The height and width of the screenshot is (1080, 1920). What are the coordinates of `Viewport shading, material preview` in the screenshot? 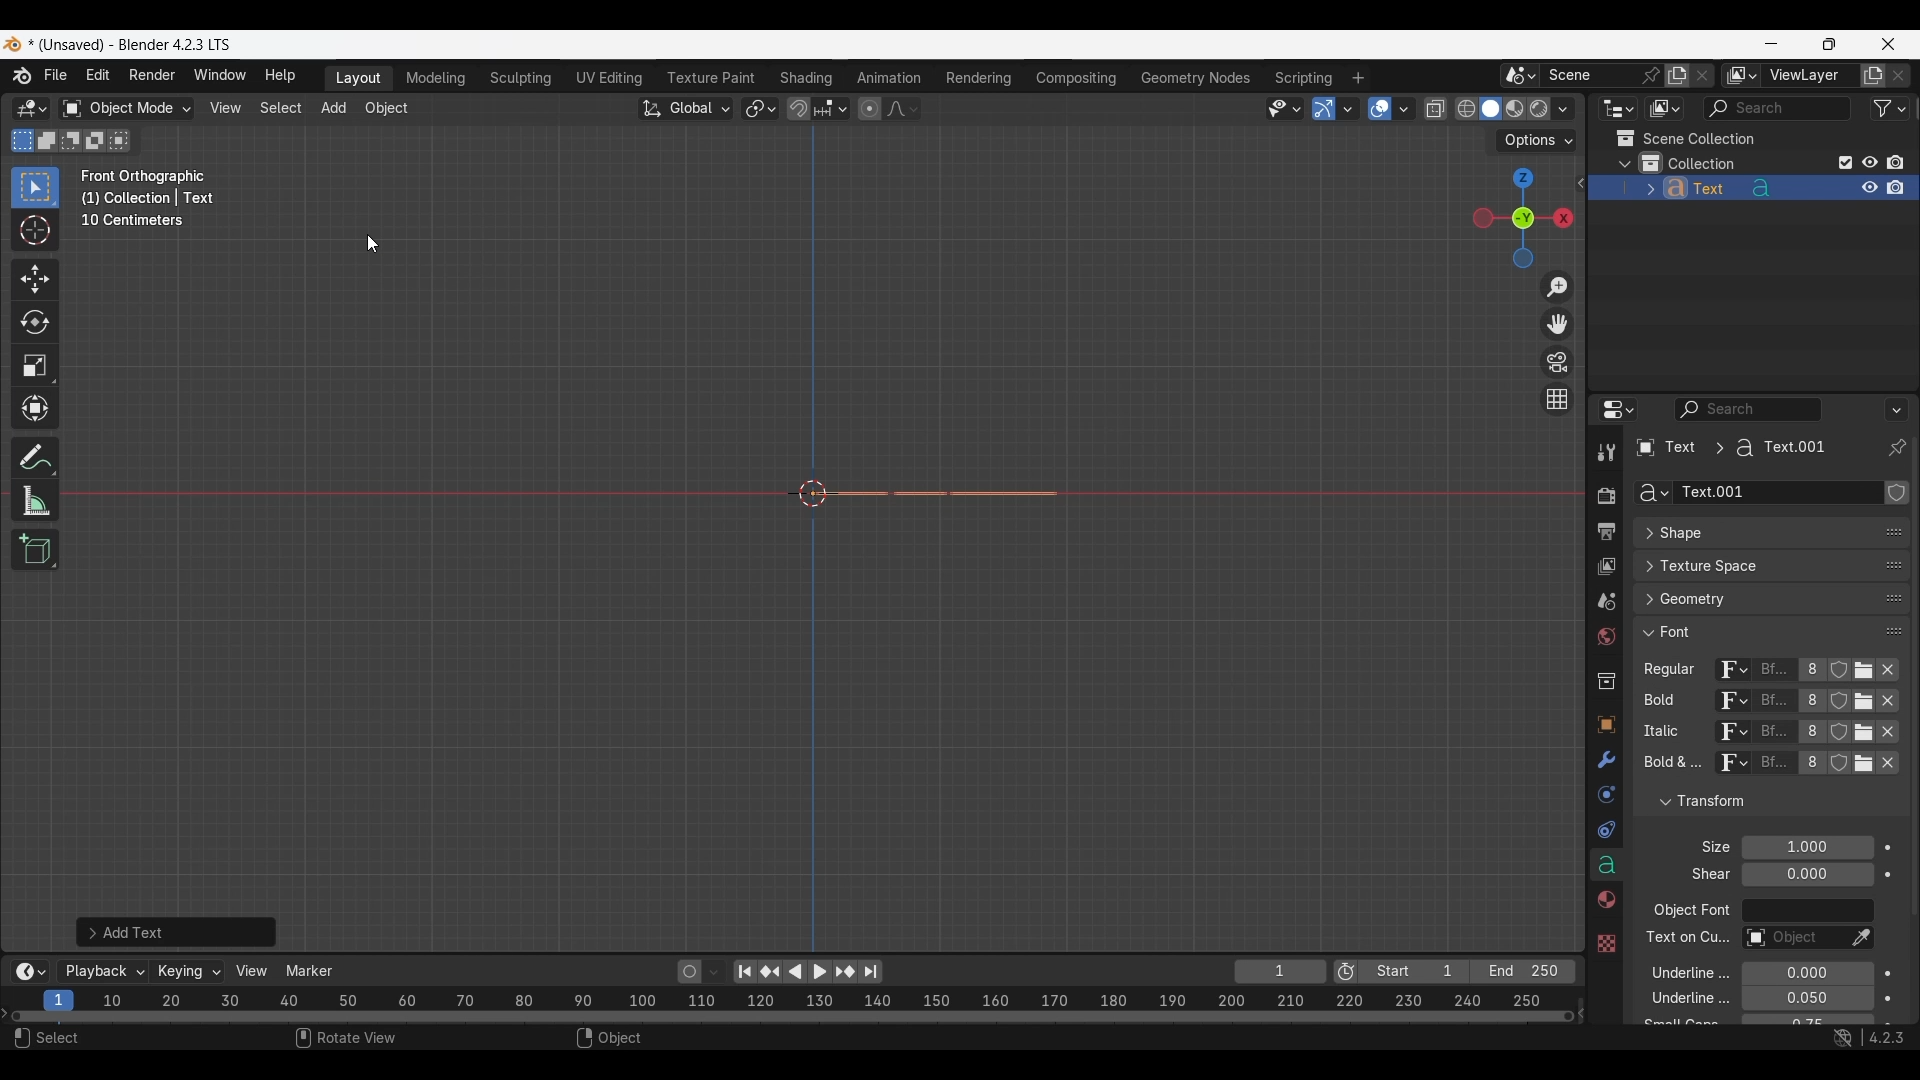 It's located at (1514, 108).